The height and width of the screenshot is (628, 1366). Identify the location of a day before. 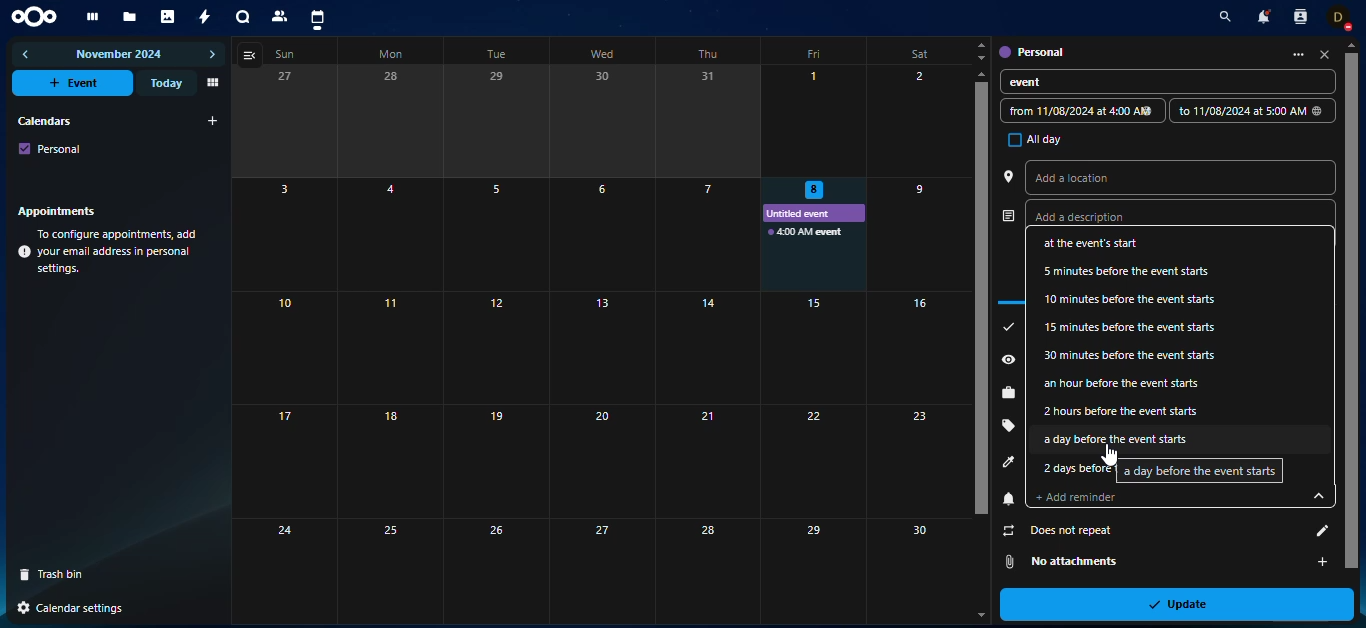
(1119, 439).